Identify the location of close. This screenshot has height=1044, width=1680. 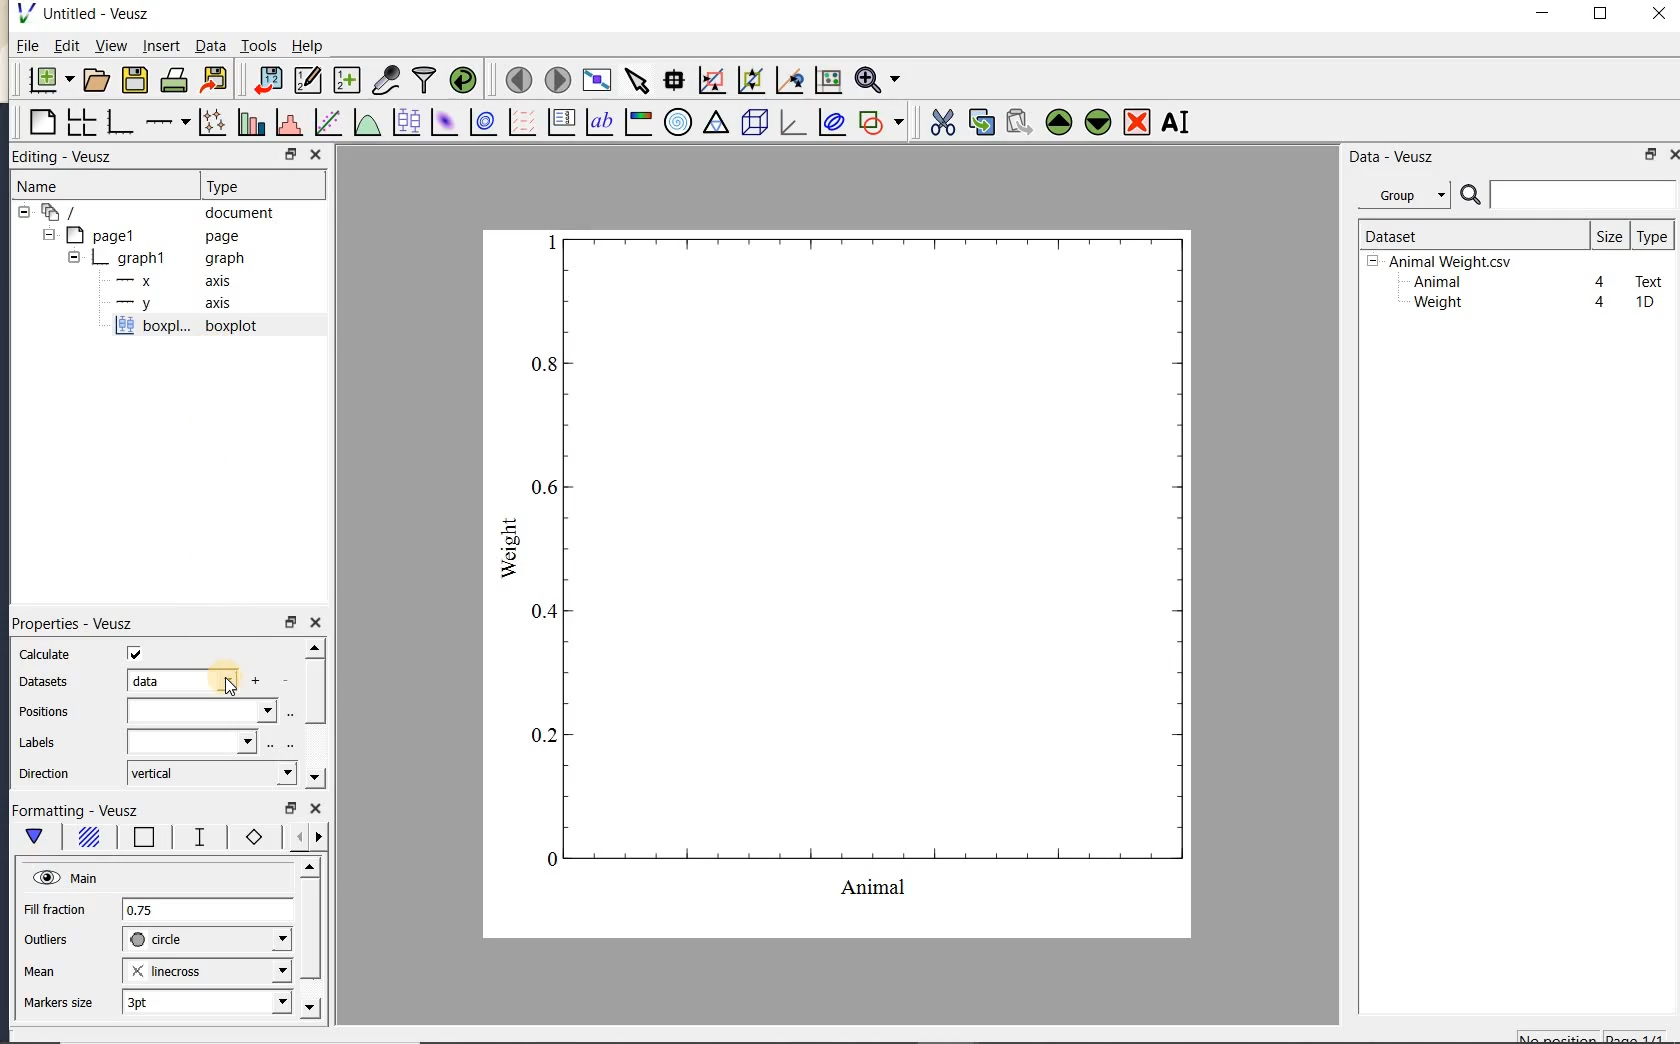
(1673, 155).